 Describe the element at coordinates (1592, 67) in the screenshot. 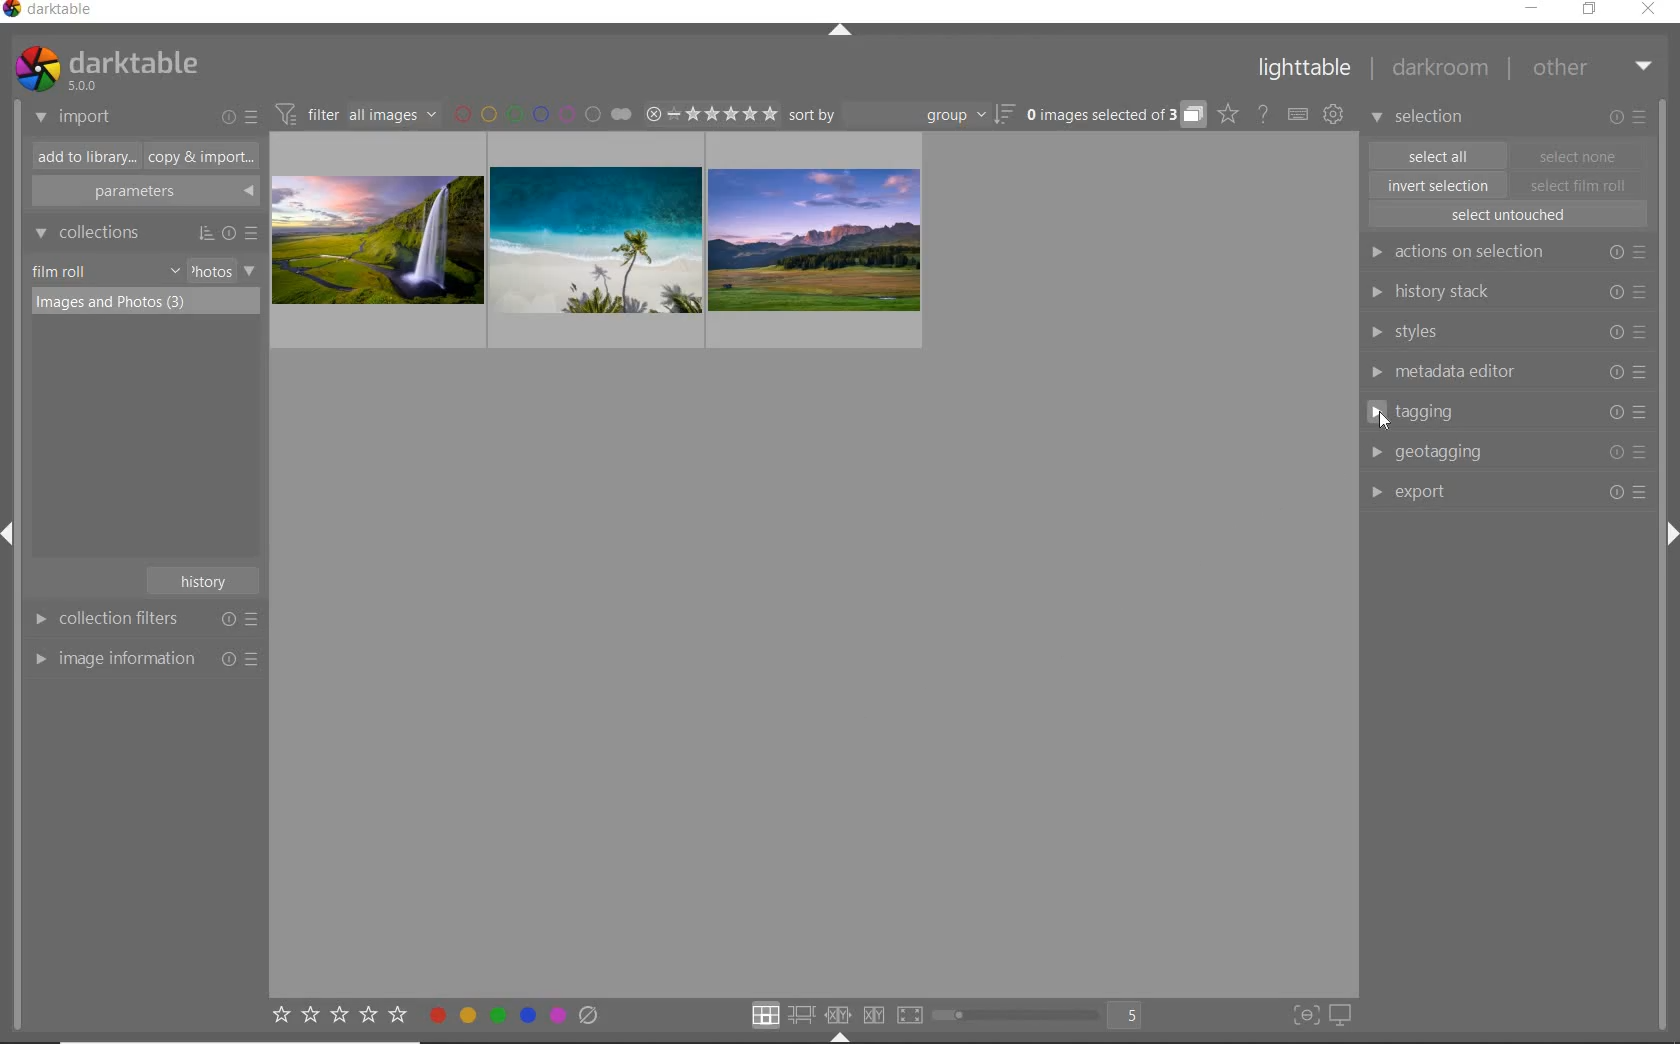

I see `other` at that location.